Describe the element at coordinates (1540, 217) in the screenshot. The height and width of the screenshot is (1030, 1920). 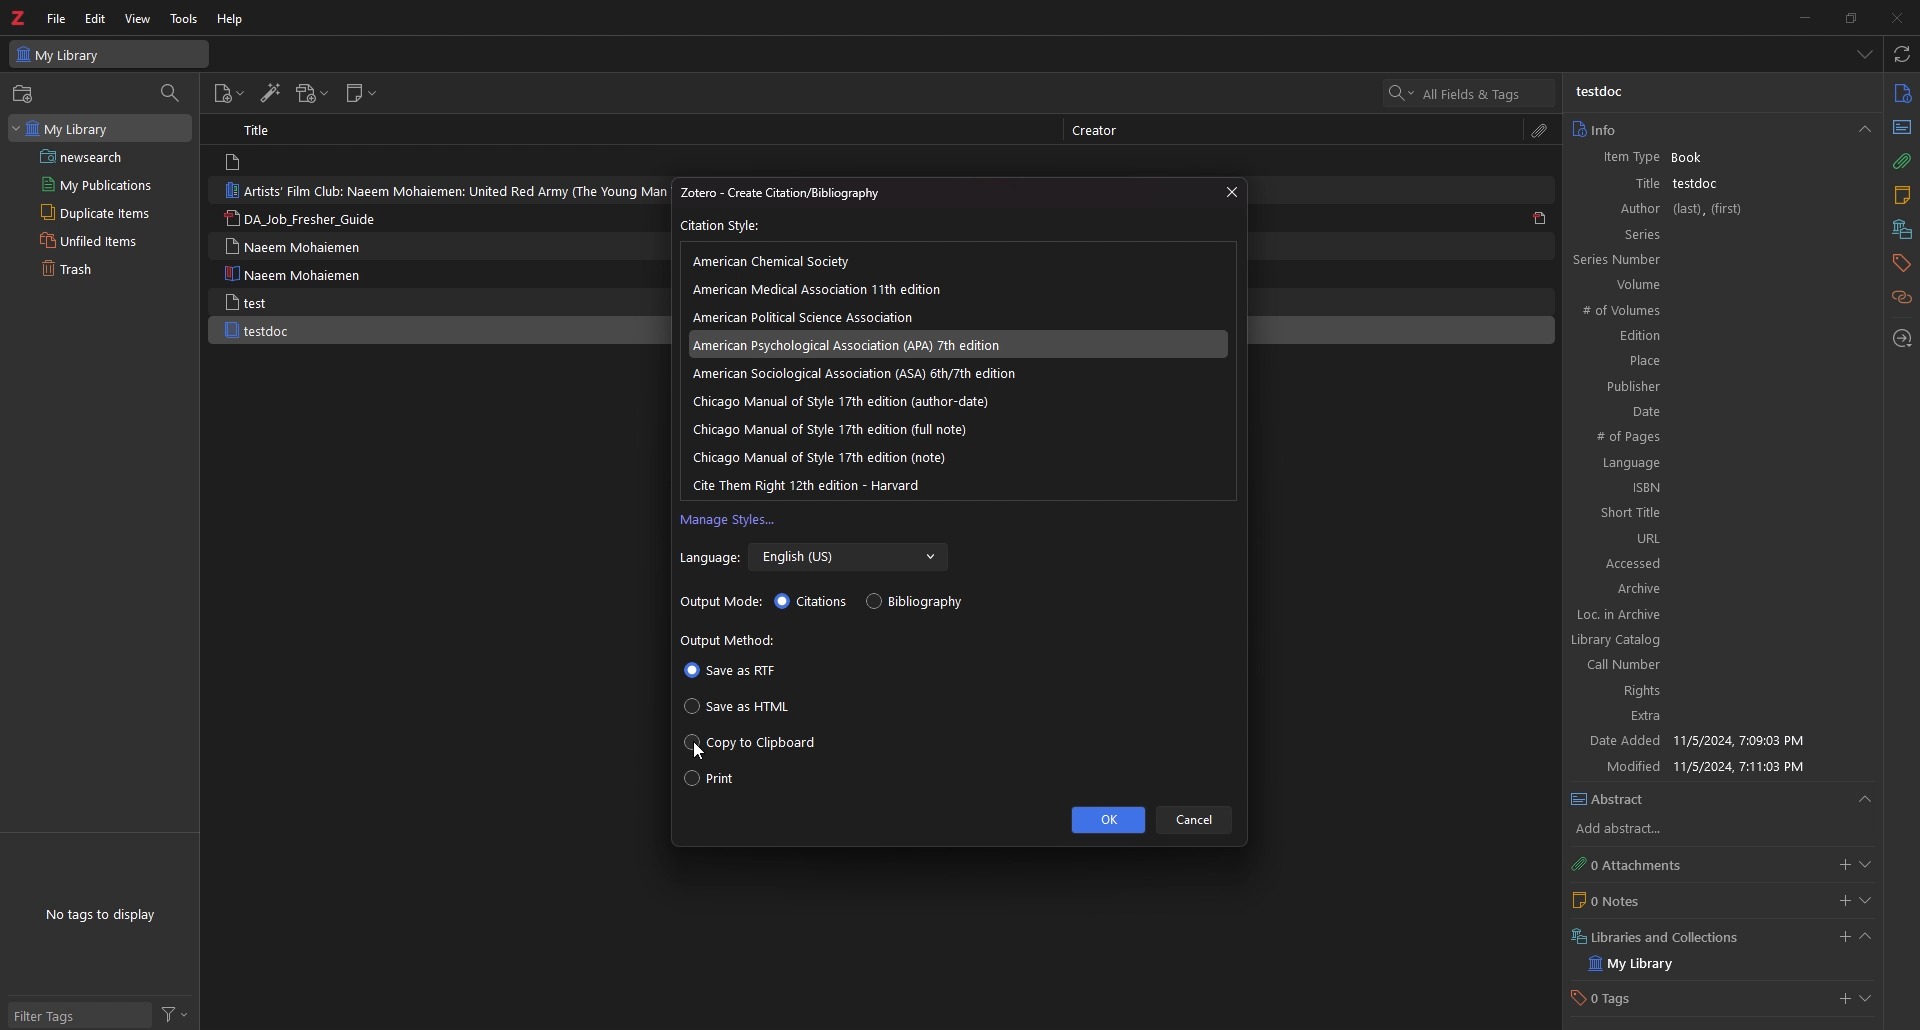
I see `pdf` at that location.